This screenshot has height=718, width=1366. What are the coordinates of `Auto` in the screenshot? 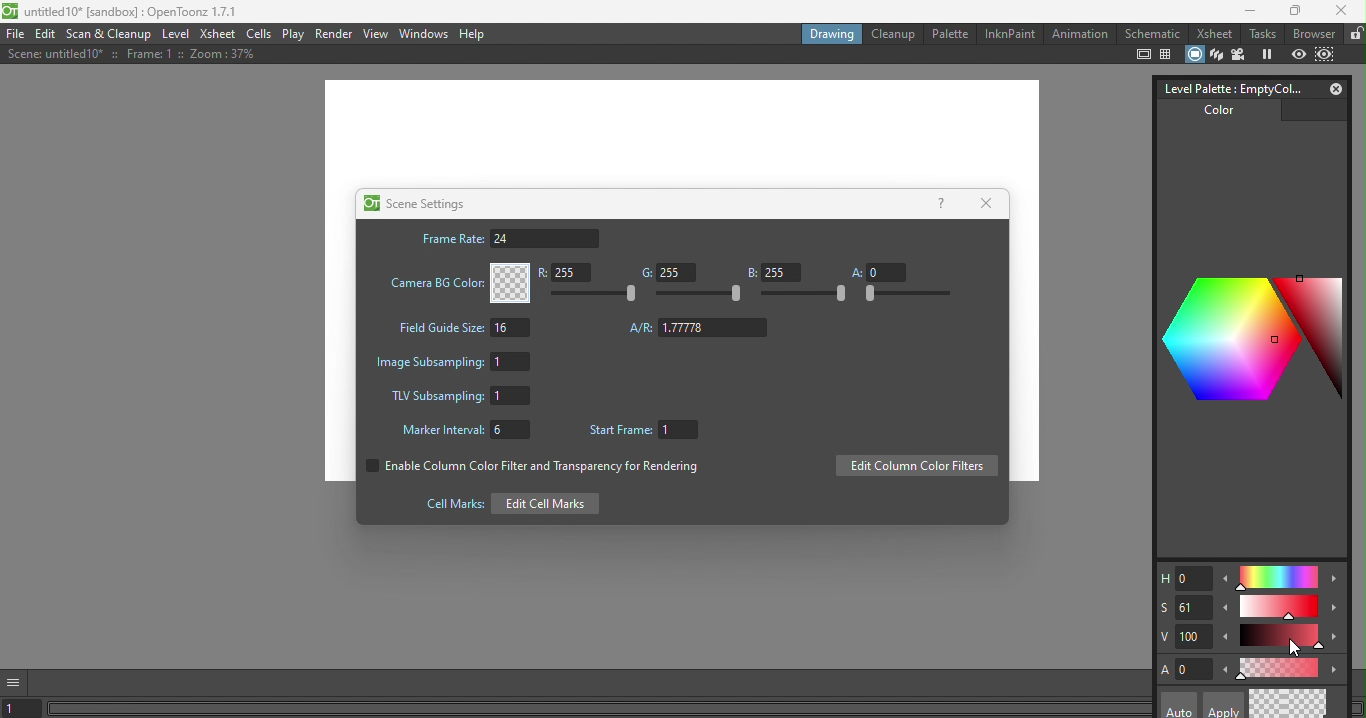 It's located at (1179, 705).